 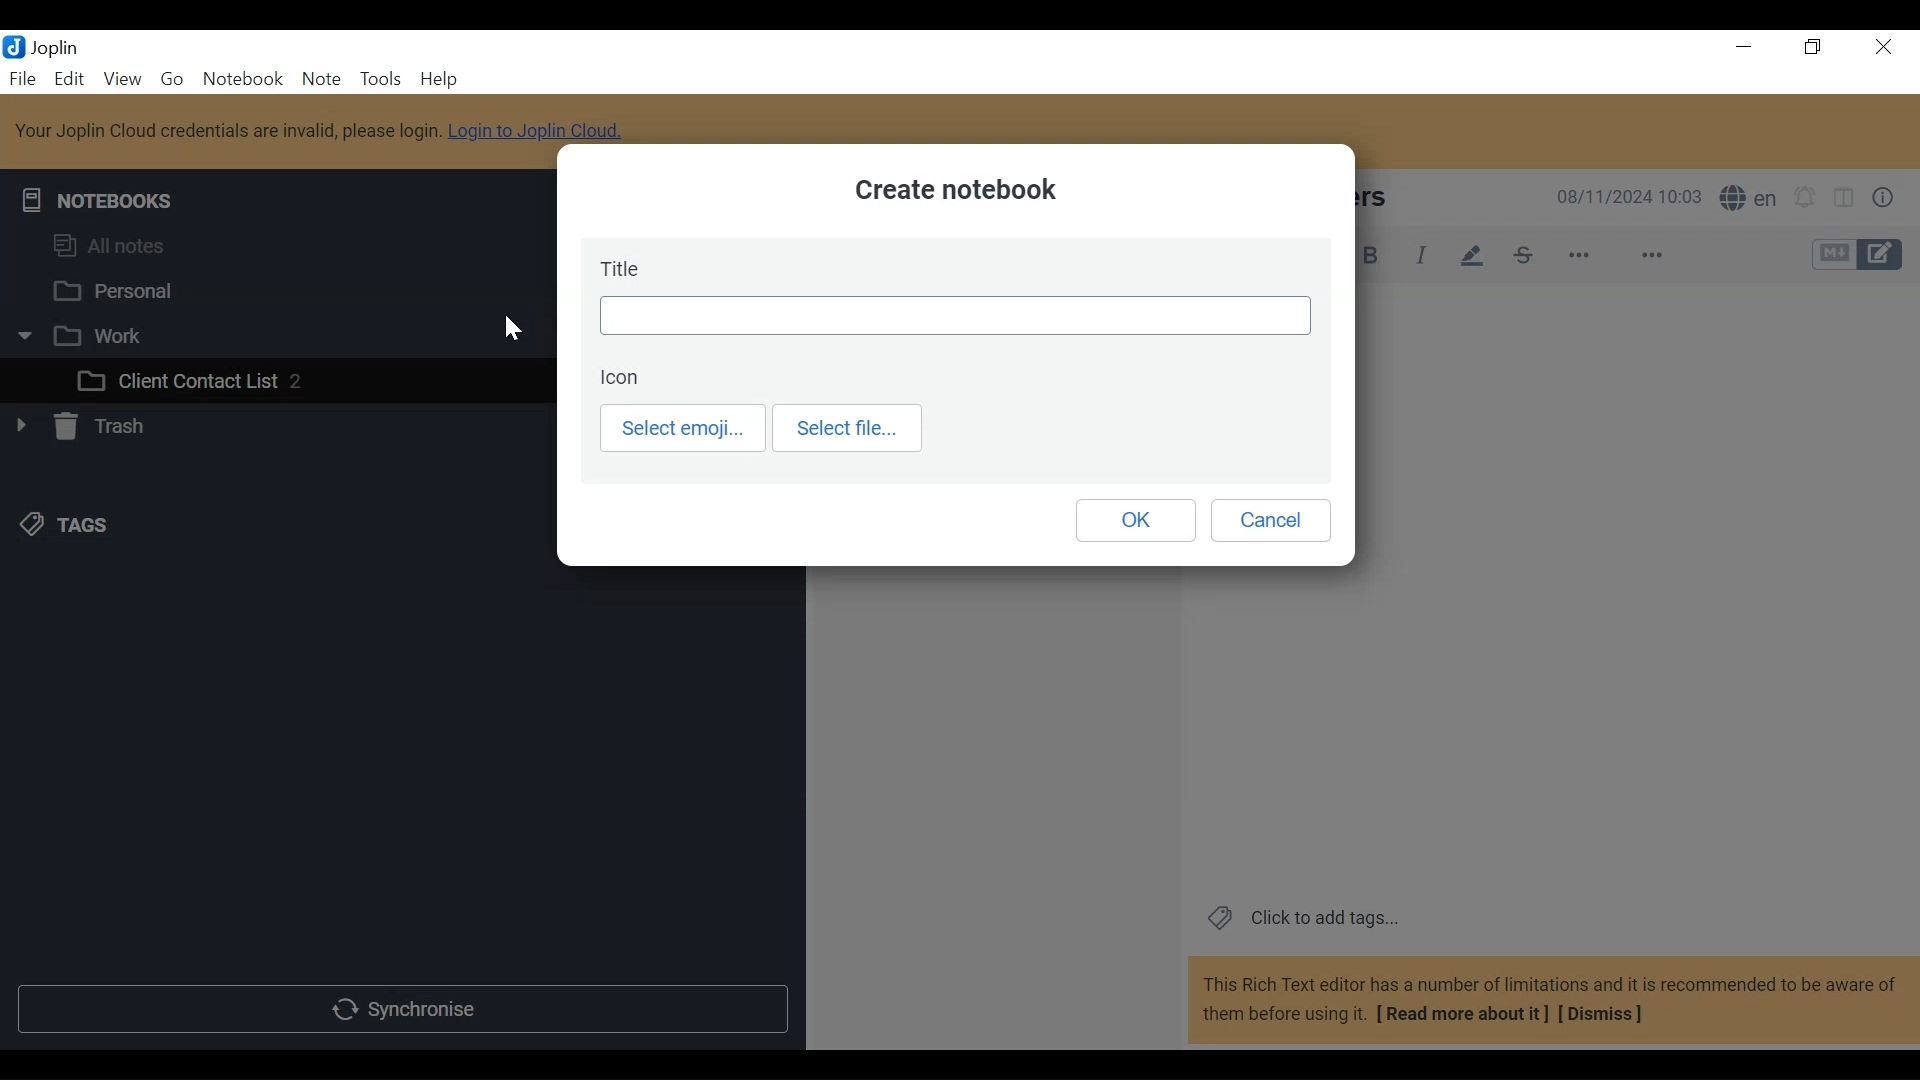 I want to click on Highlight , so click(x=1472, y=256).